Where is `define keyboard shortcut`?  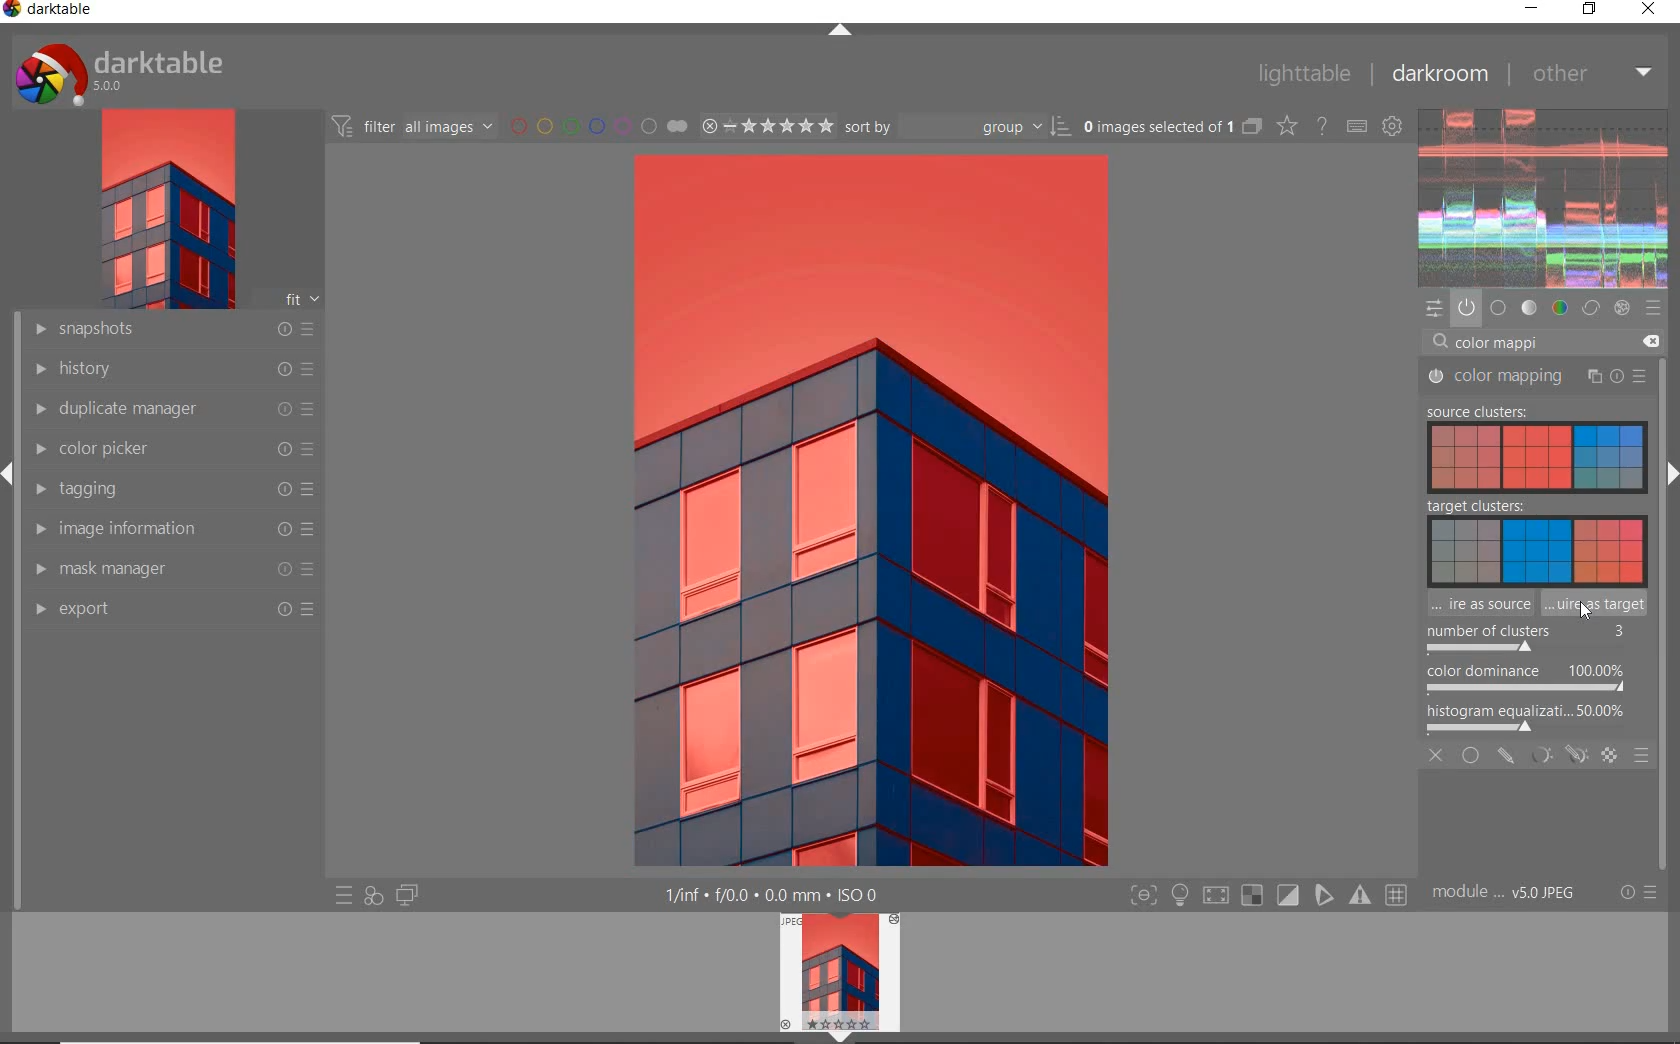 define keyboard shortcut is located at coordinates (1357, 126).